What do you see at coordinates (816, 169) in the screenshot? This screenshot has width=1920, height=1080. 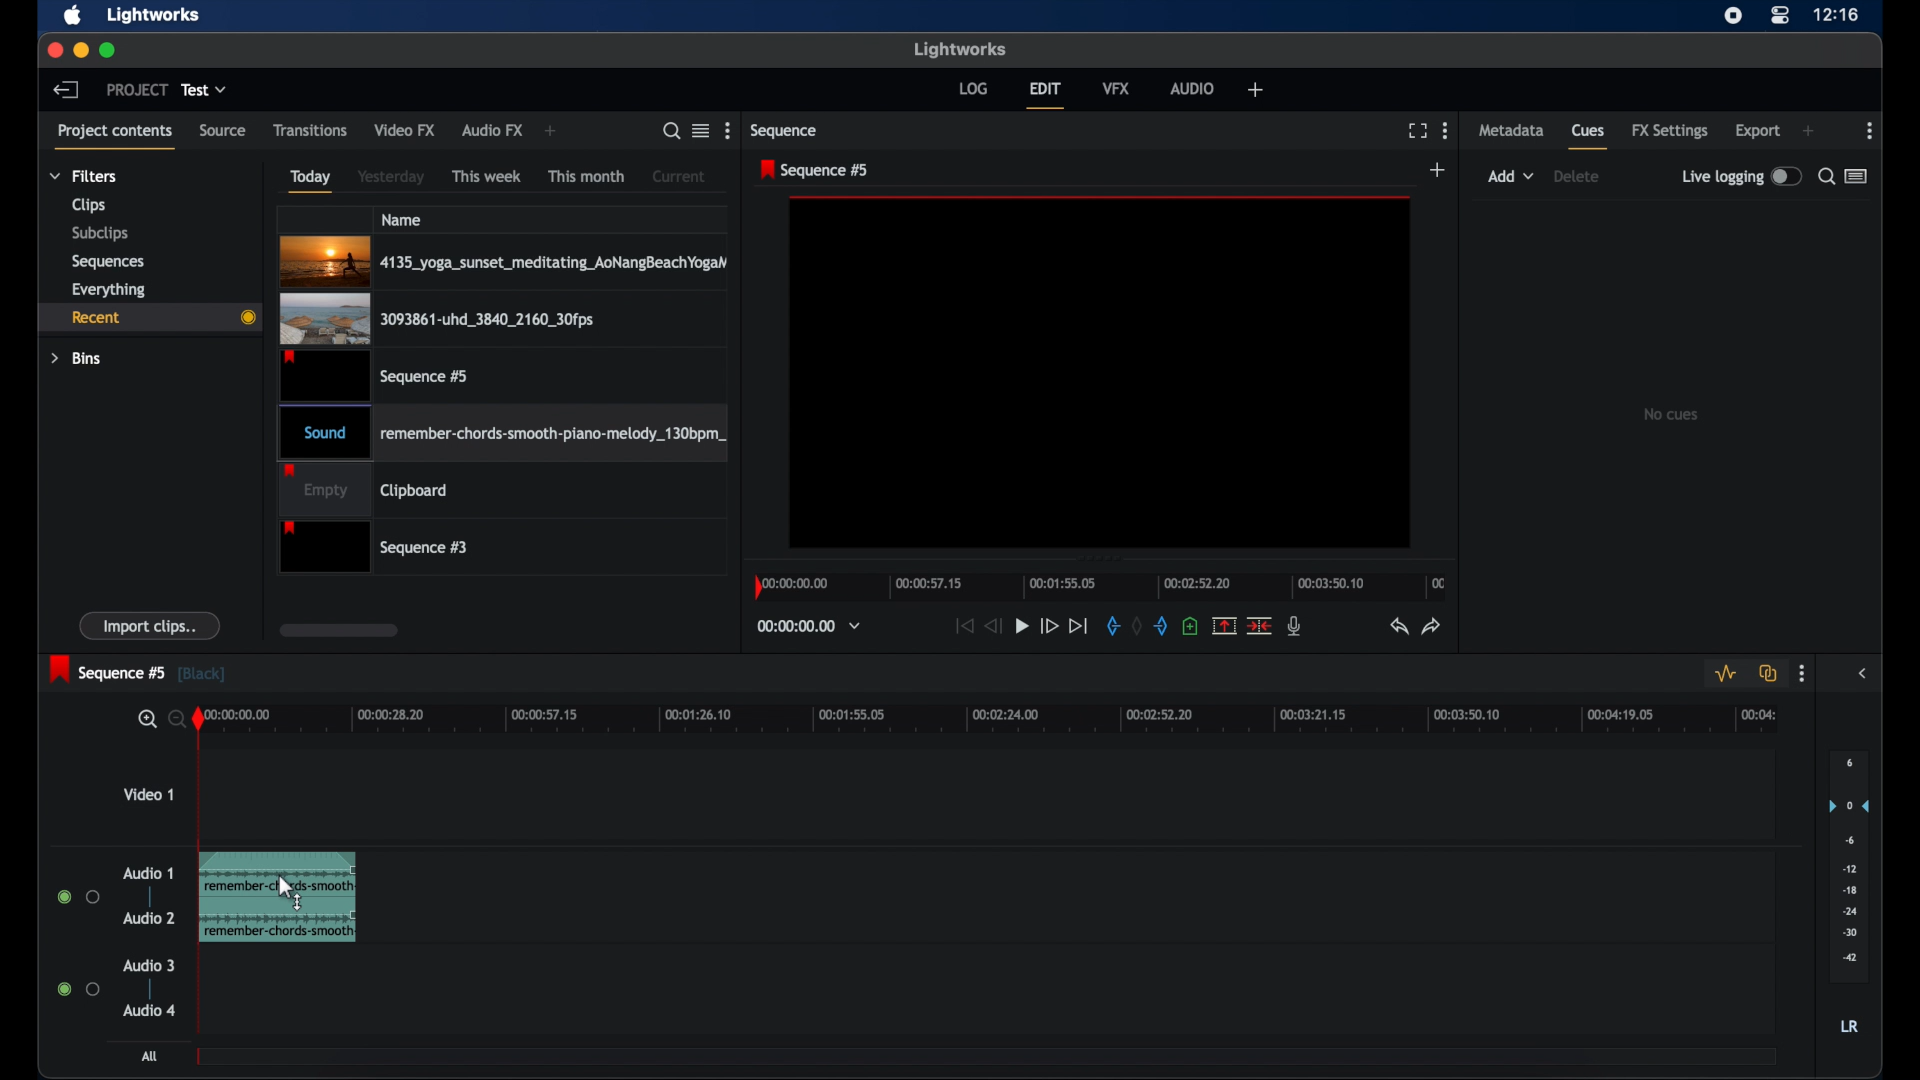 I see `sequence 5` at bounding box center [816, 169].